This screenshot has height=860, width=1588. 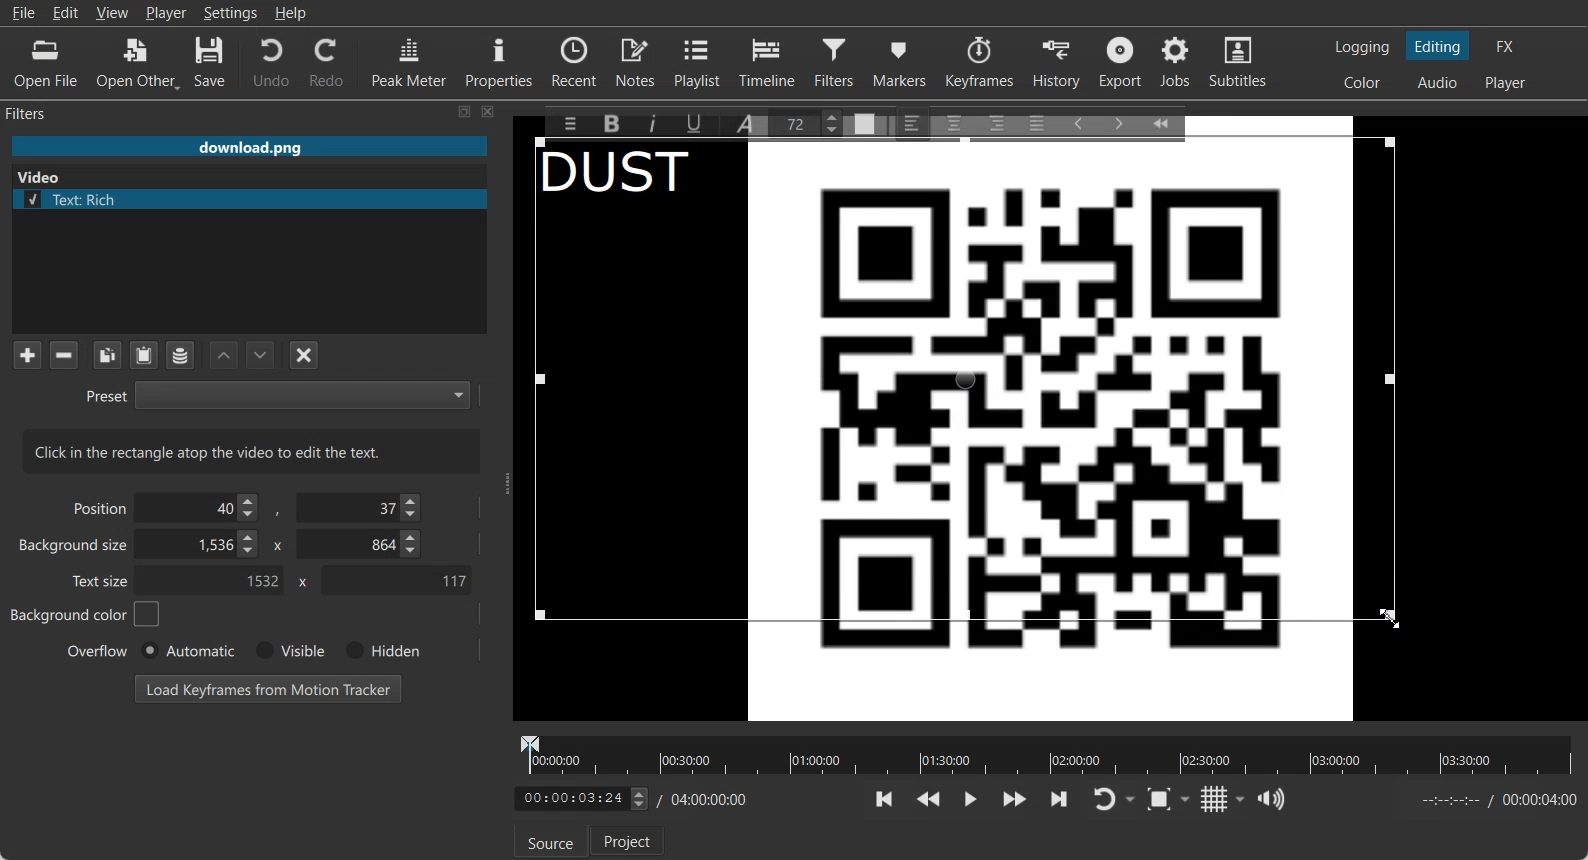 What do you see at coordinates (112, 12) in the screenshot?
I see `View` at bounding box center [112, 12].